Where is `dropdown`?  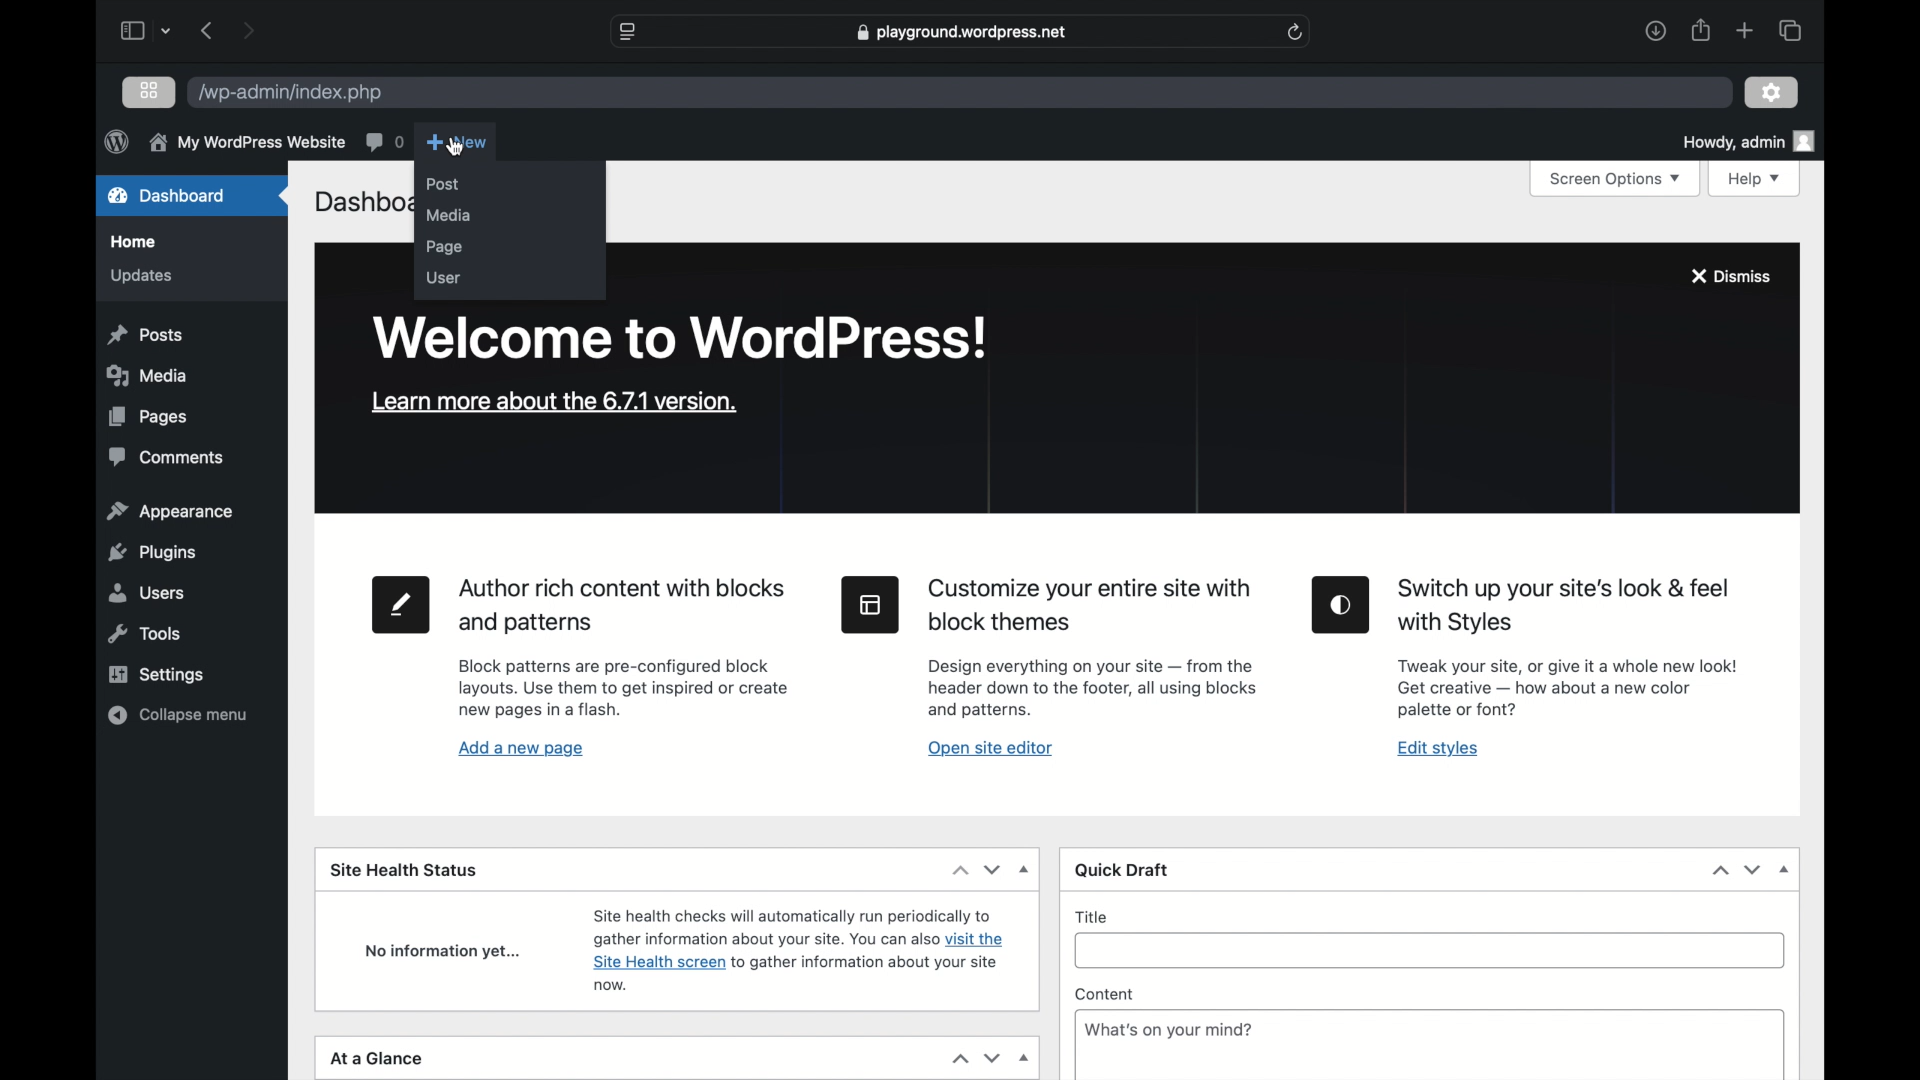 dropdown is located at coordinates (168, 30).